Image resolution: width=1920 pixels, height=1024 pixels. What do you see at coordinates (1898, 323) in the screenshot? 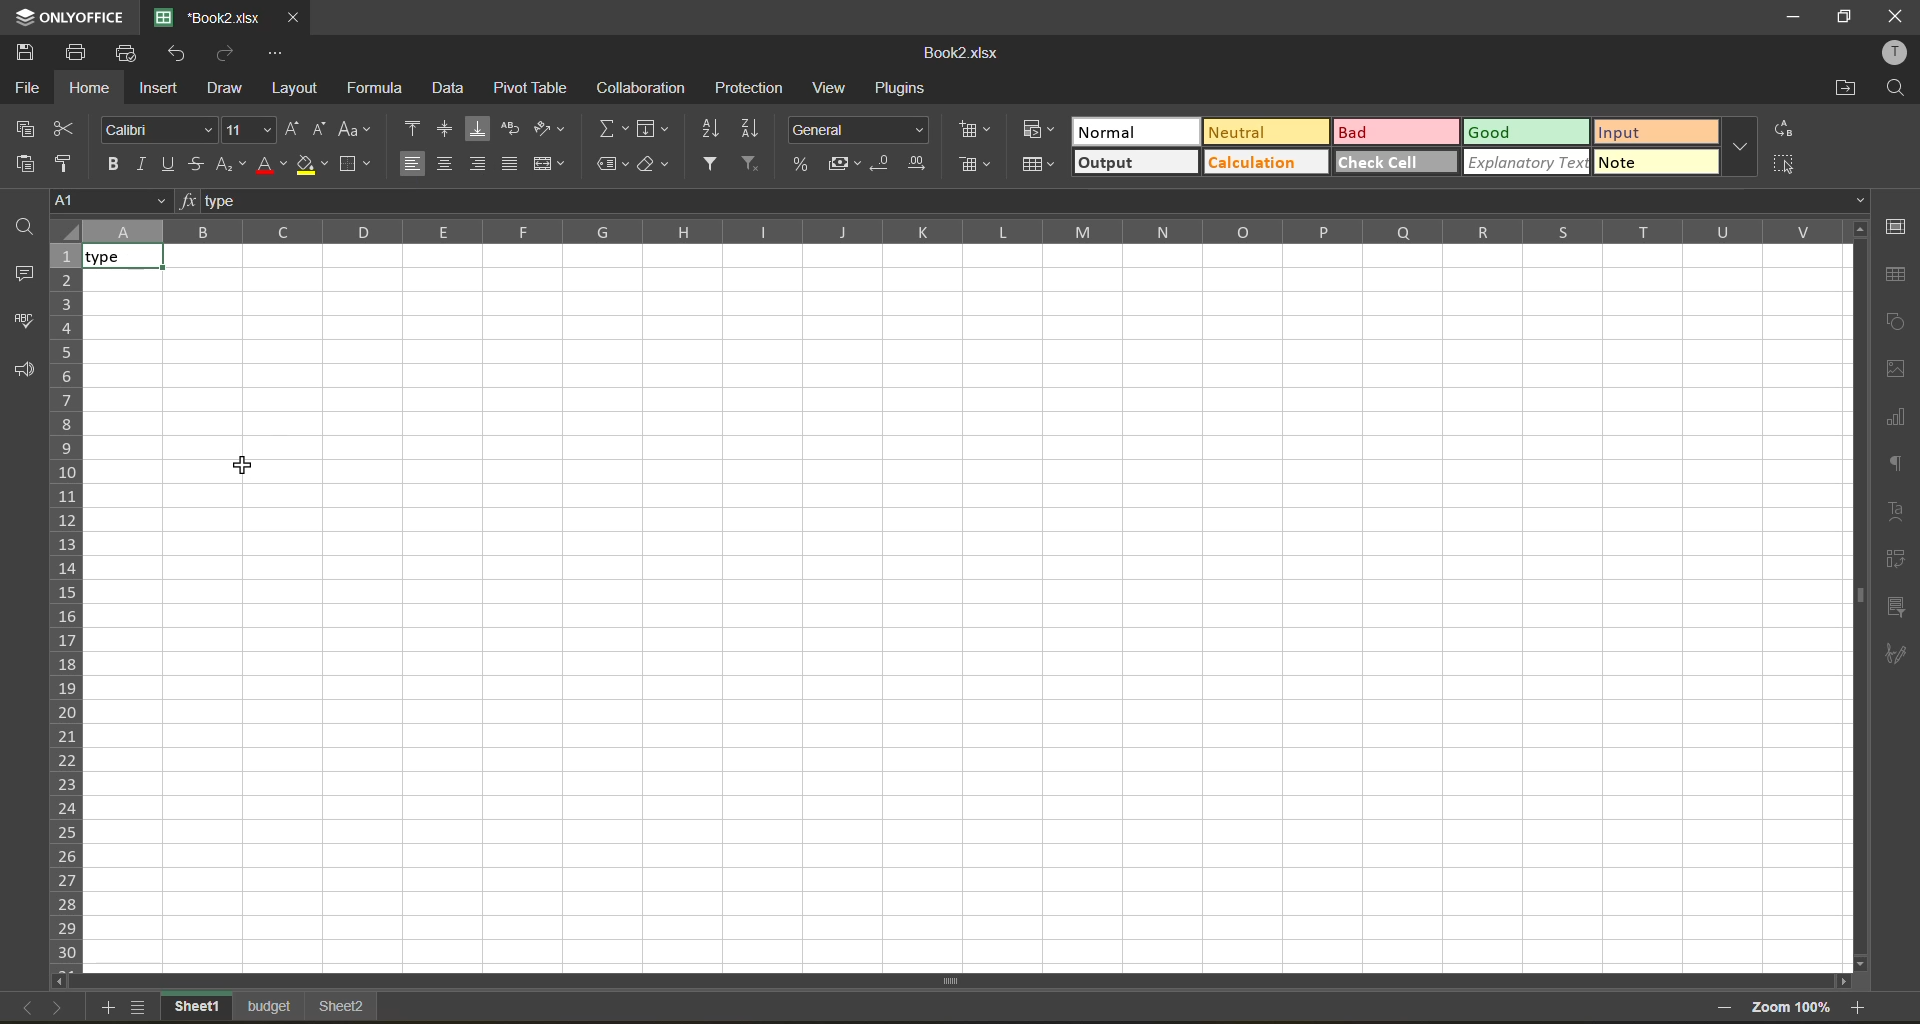
I see `shapes` at bounding box center [1898, 323].